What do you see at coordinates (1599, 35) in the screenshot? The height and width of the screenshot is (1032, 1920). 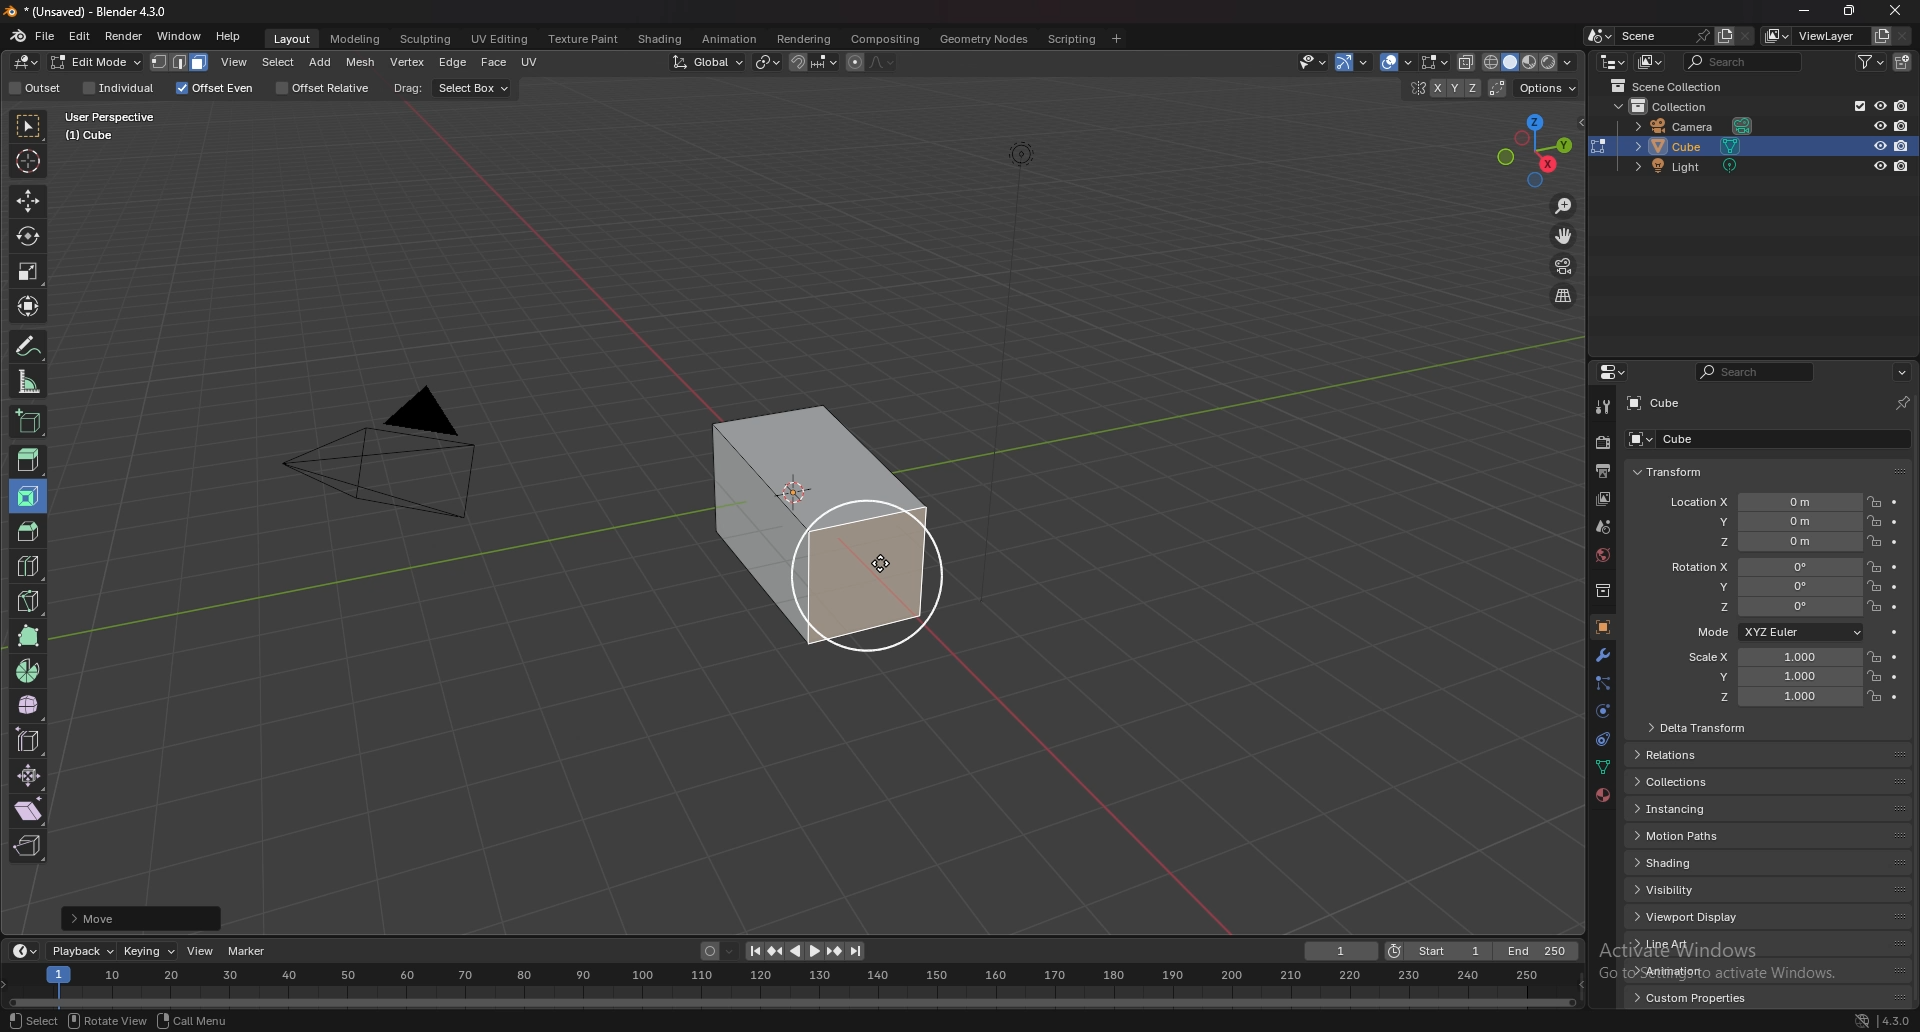 I see `browse scene` at bounding box center [1599, 35].